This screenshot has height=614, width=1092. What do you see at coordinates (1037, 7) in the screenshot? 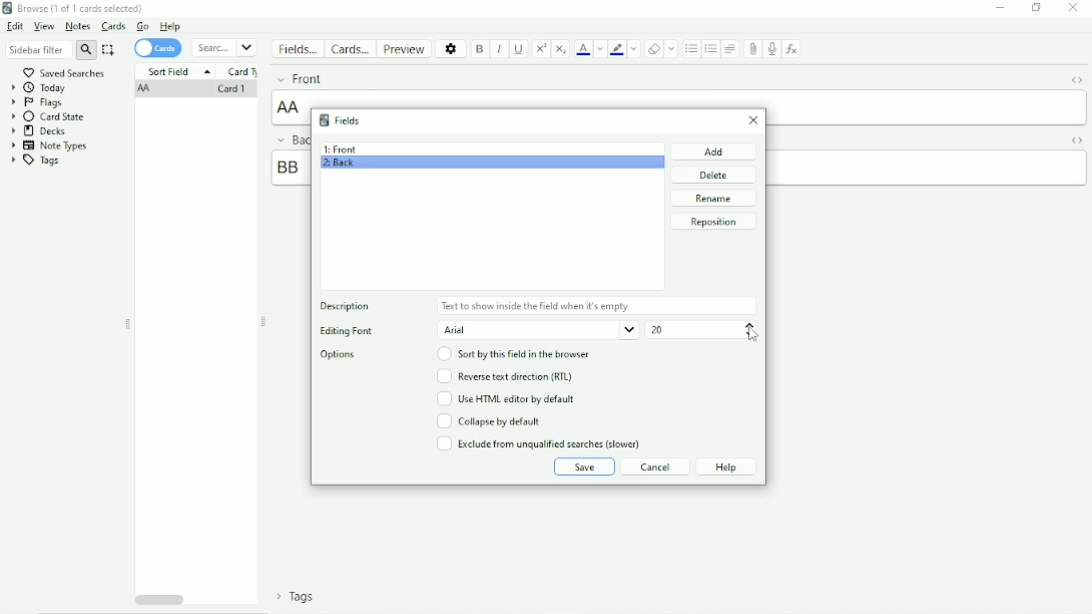
I see `Restore down` at bounding box center [1037, 7].